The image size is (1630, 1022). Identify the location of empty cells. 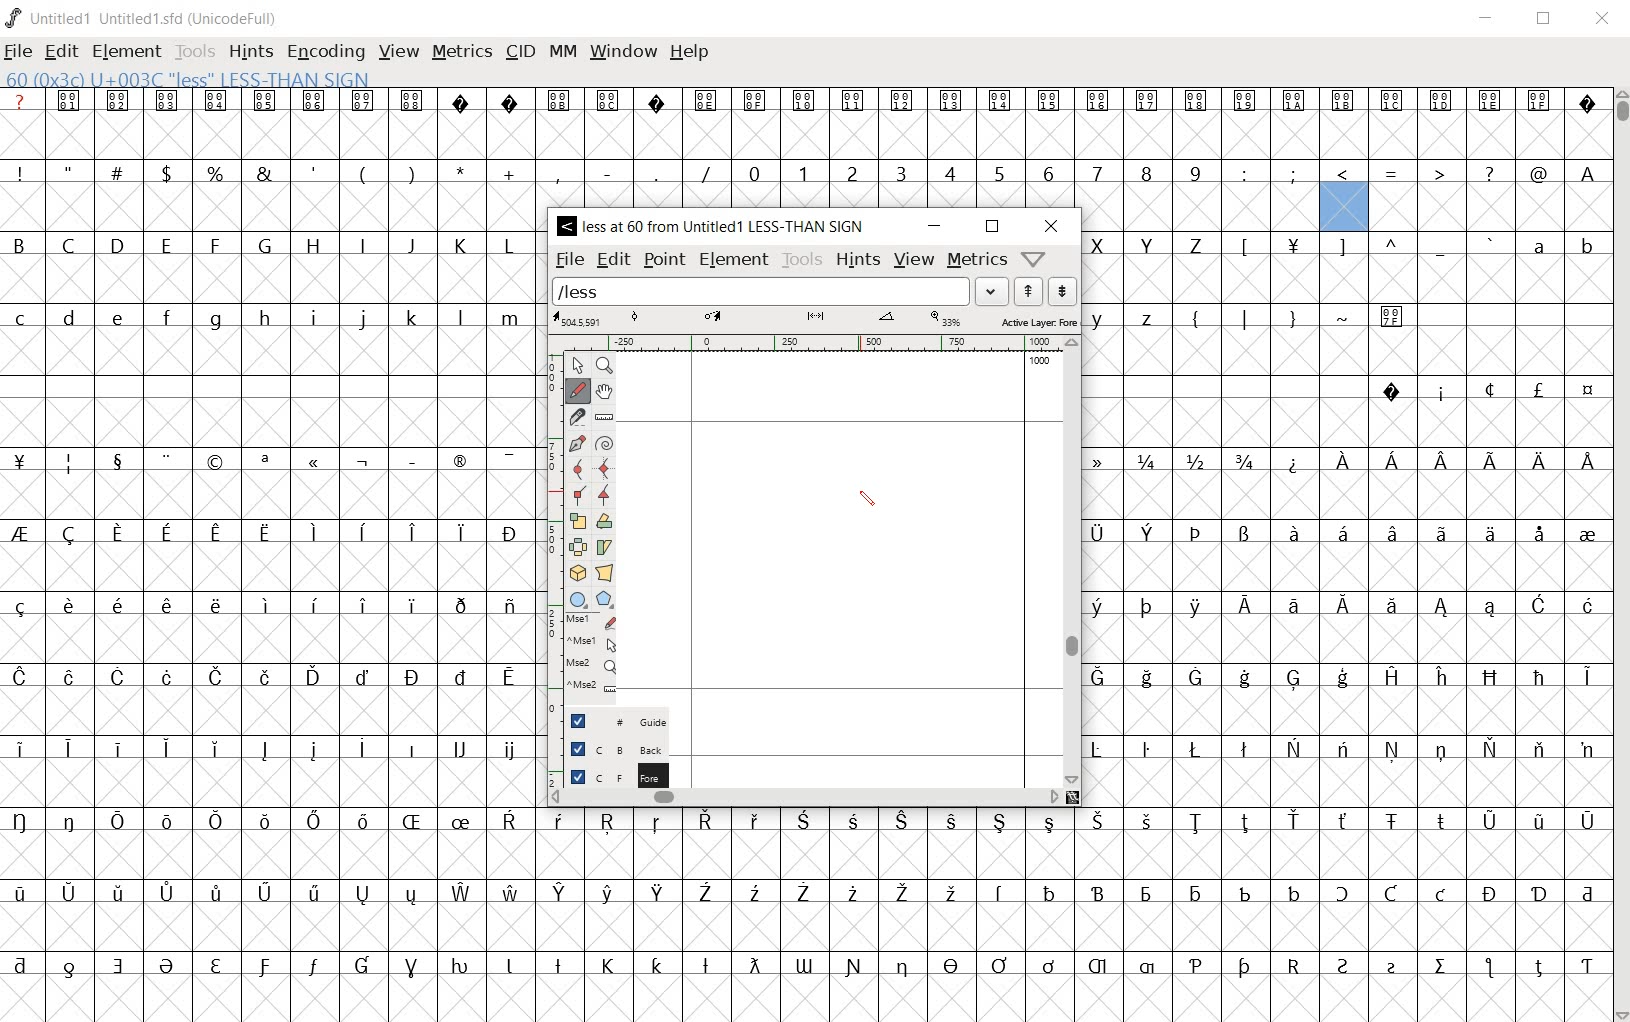
(1337, 495).